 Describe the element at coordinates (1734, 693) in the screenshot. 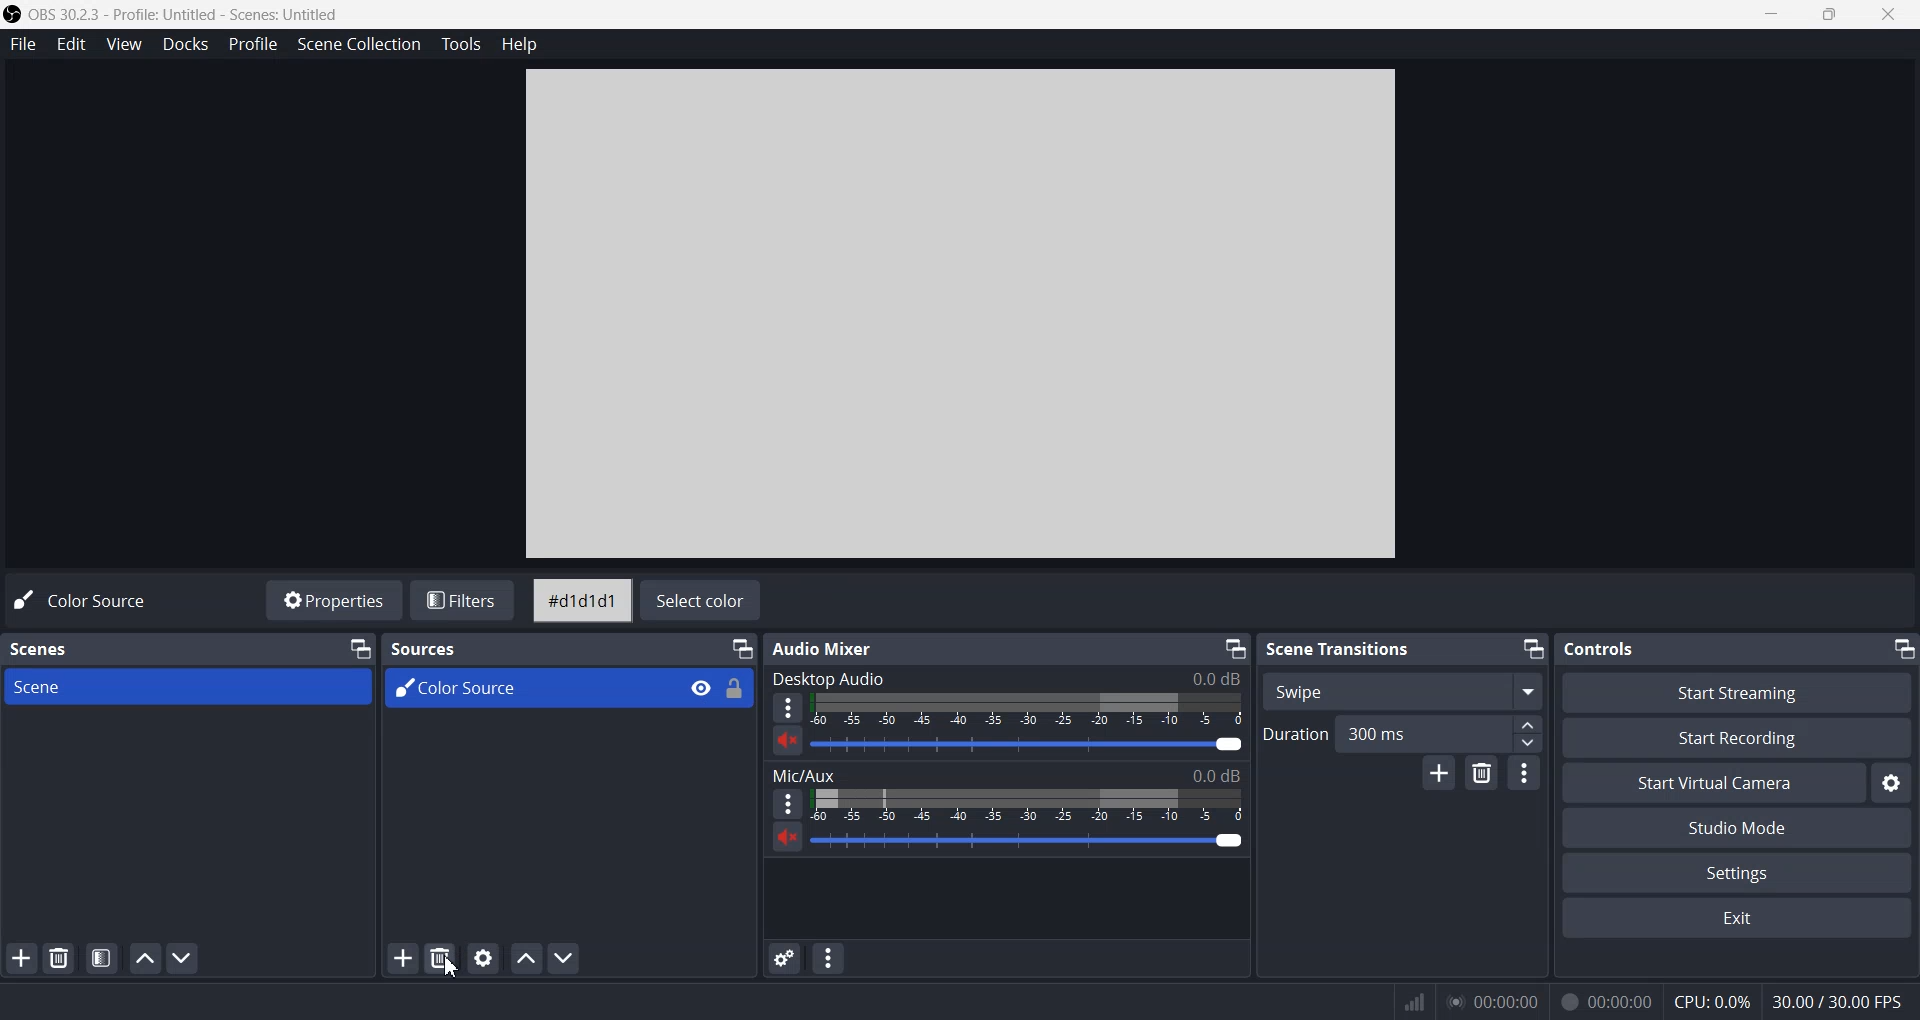

I see `Start Streaming` at that location.